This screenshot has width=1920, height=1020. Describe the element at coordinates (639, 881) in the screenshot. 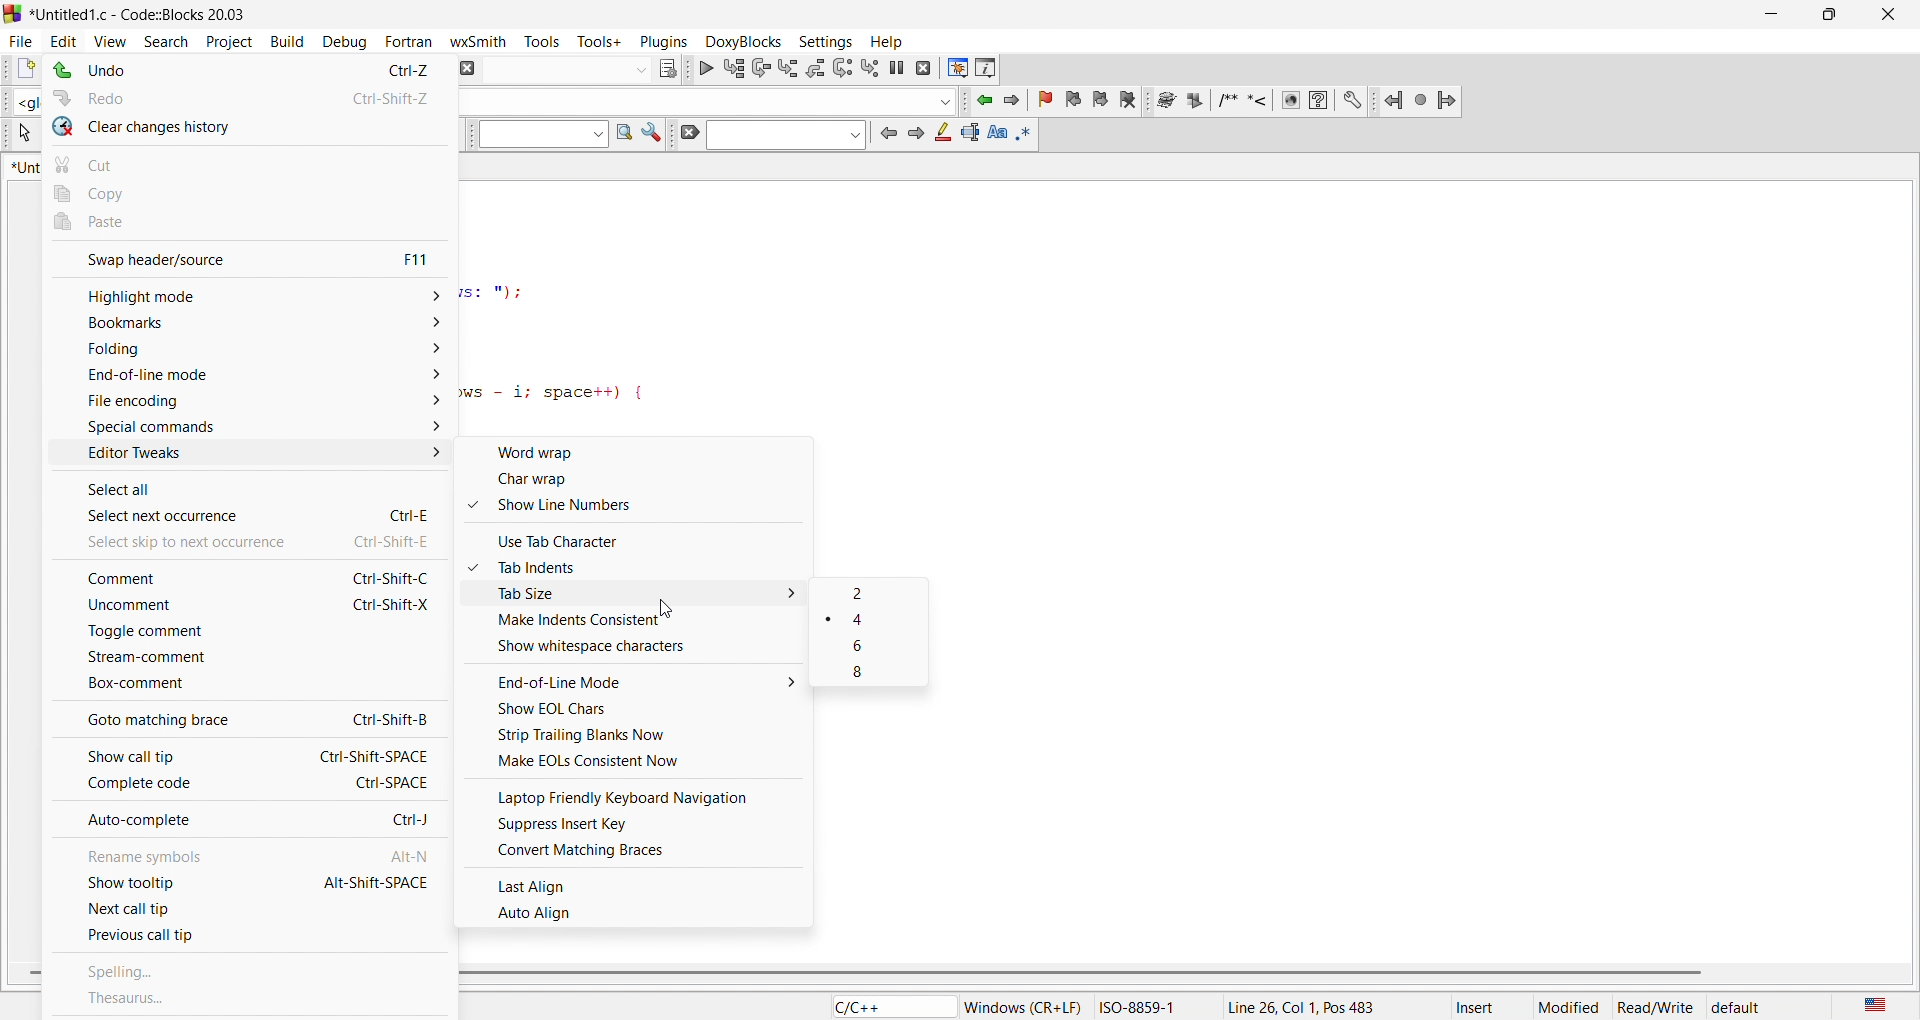

I see `last align` at that location.